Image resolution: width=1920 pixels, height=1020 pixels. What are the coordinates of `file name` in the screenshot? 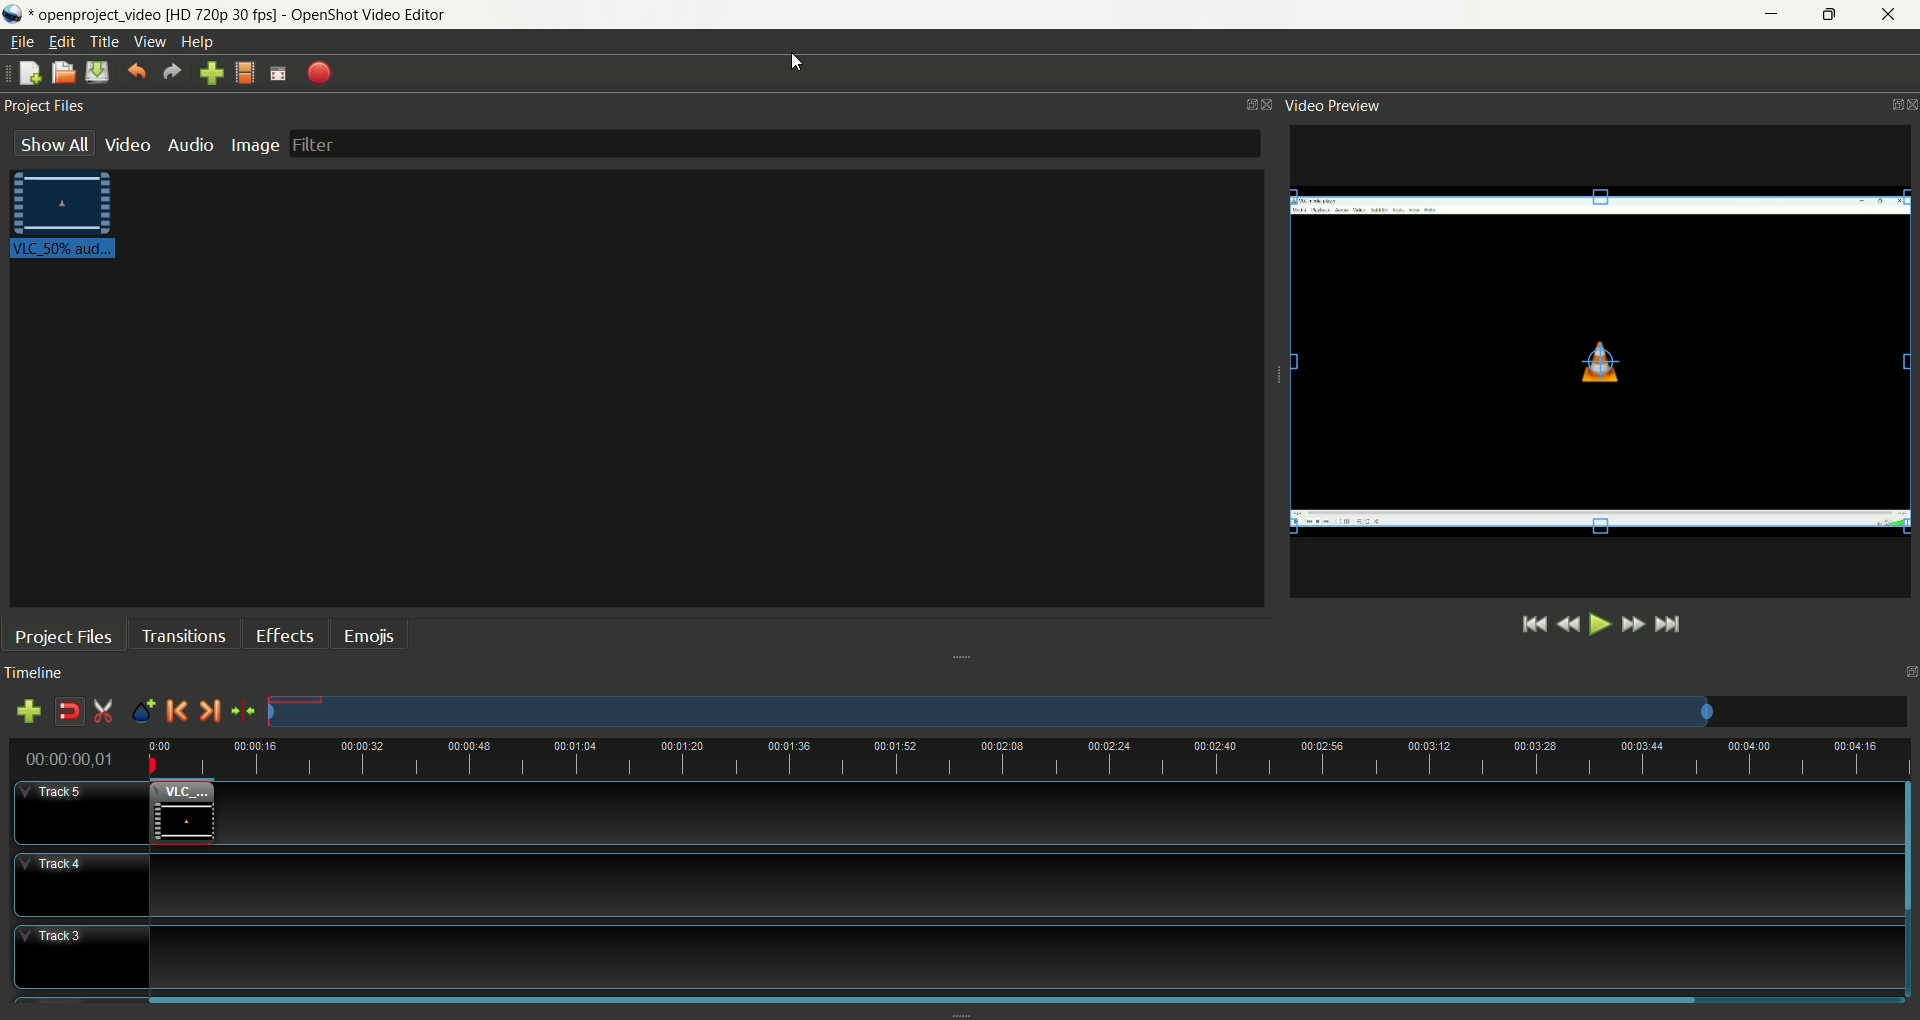 It's located at (238, 14).